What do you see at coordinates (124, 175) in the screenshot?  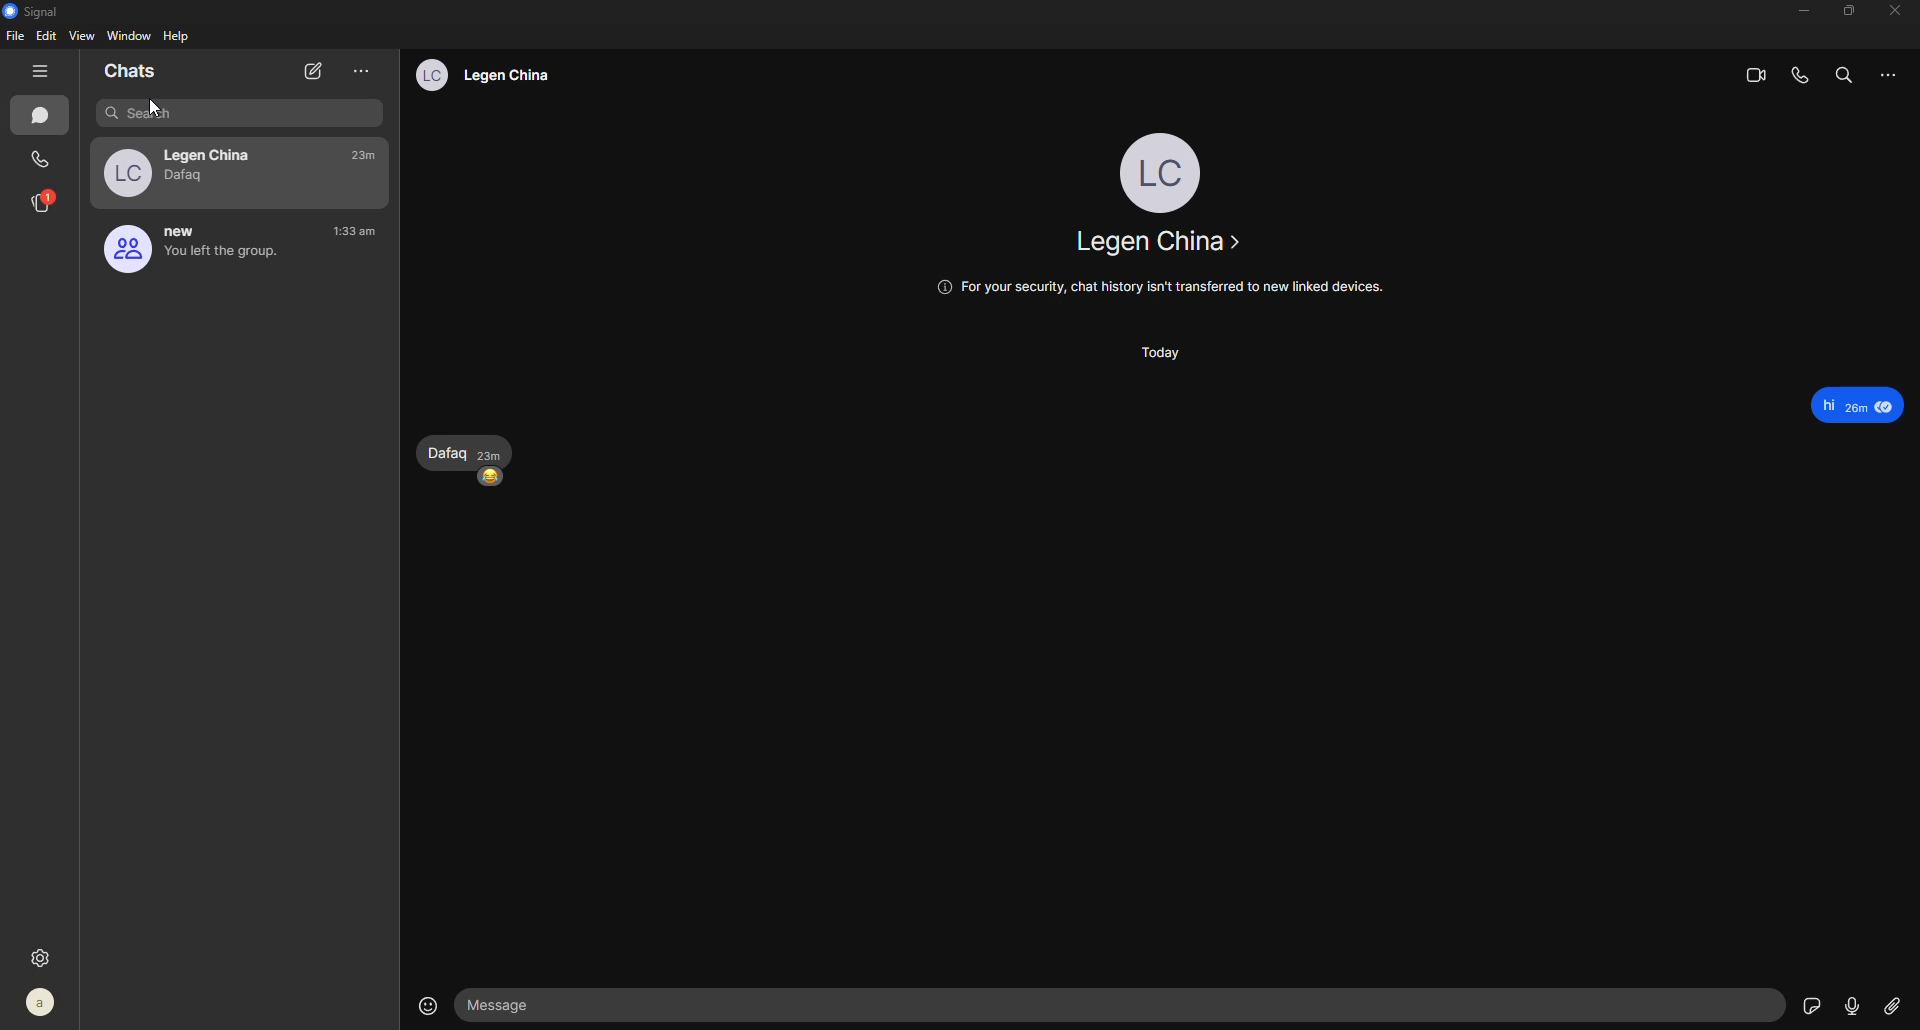 I see `lc profile` at bounding box center [124, 175].